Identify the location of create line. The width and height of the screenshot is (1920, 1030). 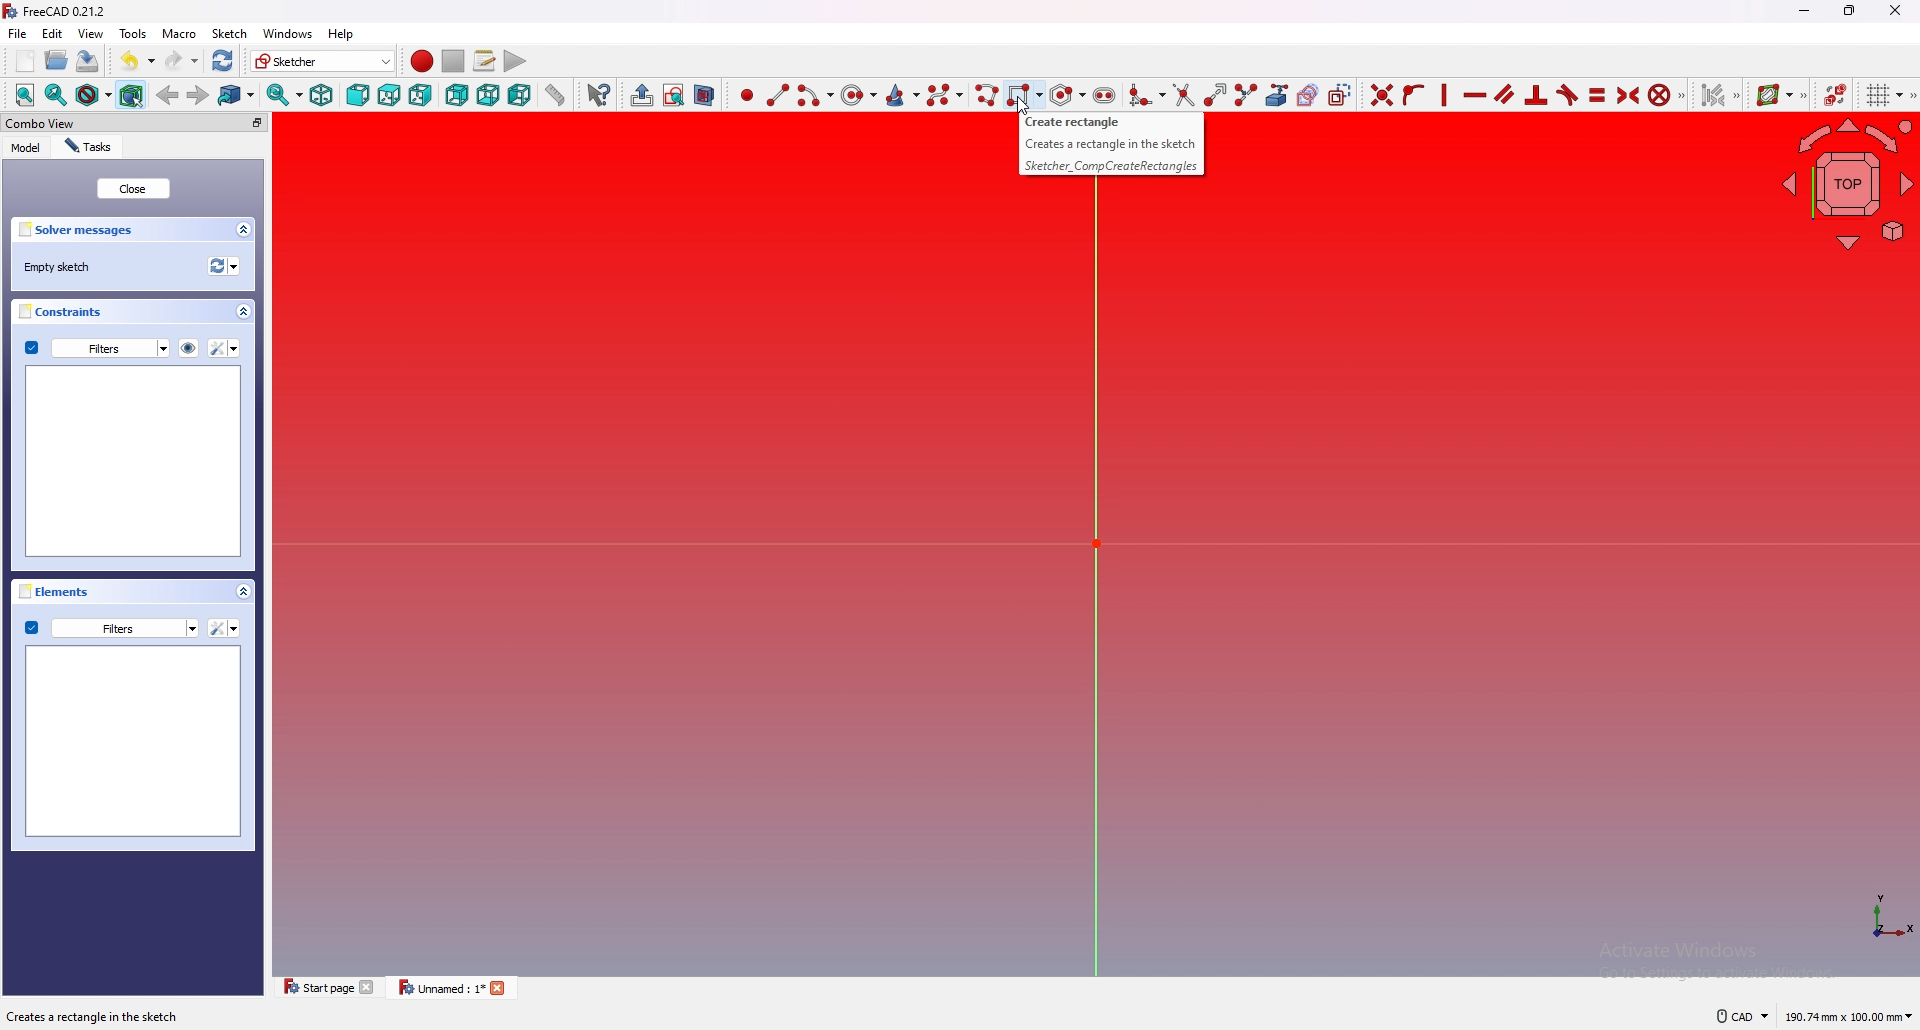
(779, 96).